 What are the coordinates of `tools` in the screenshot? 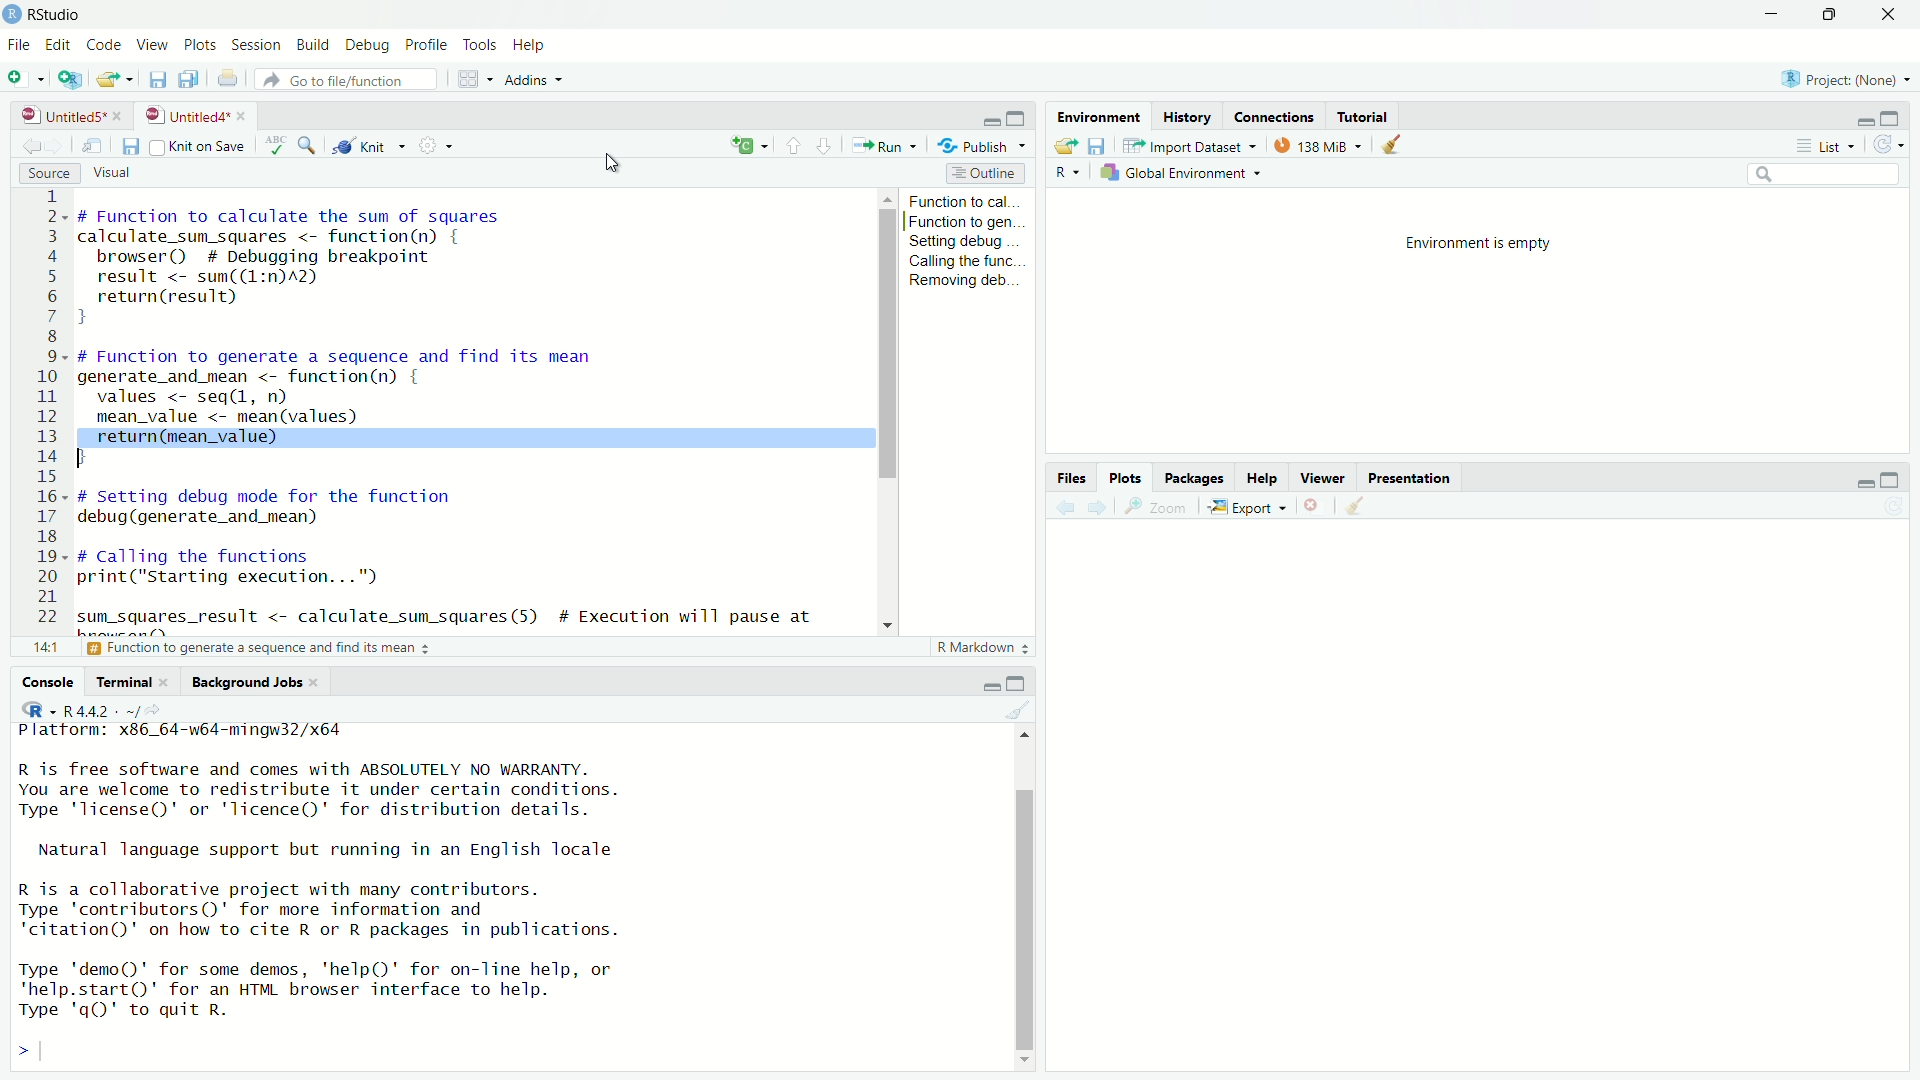 It's located at (479, 43).